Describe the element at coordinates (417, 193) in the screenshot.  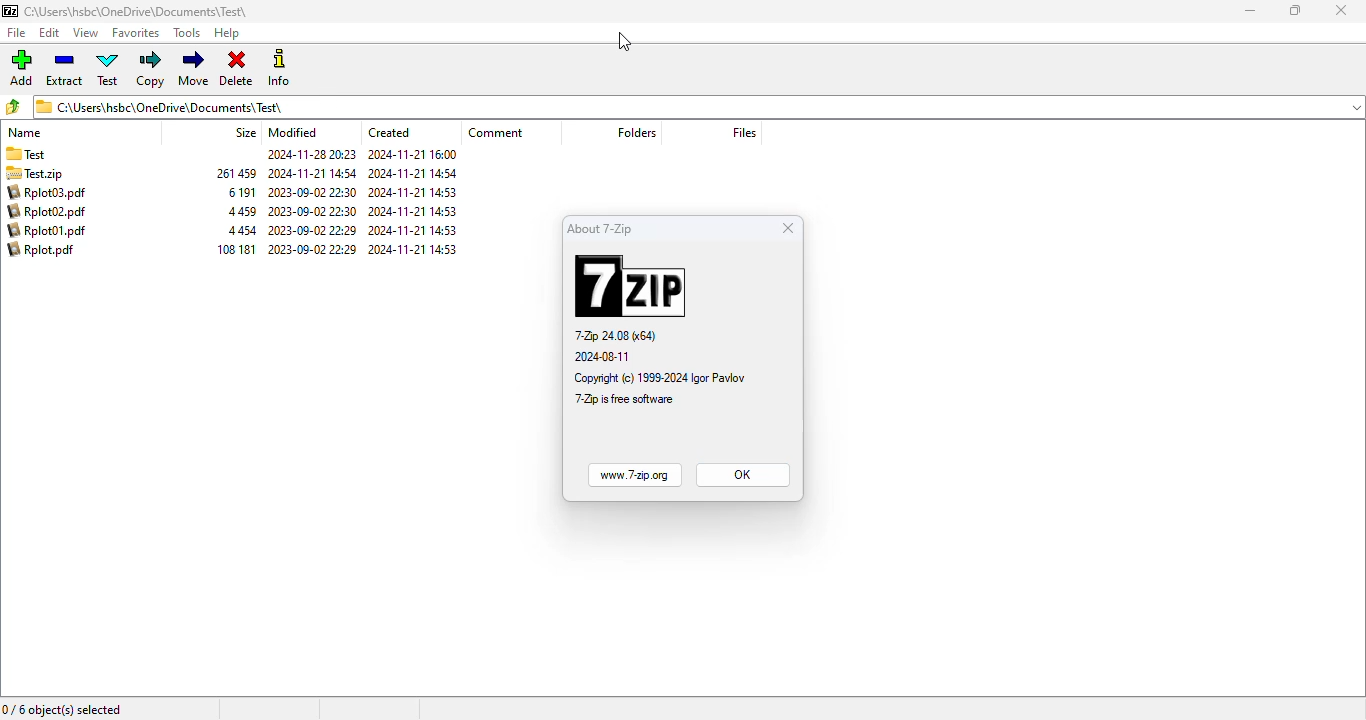
I see `2024-11-21 14:53` at that location.